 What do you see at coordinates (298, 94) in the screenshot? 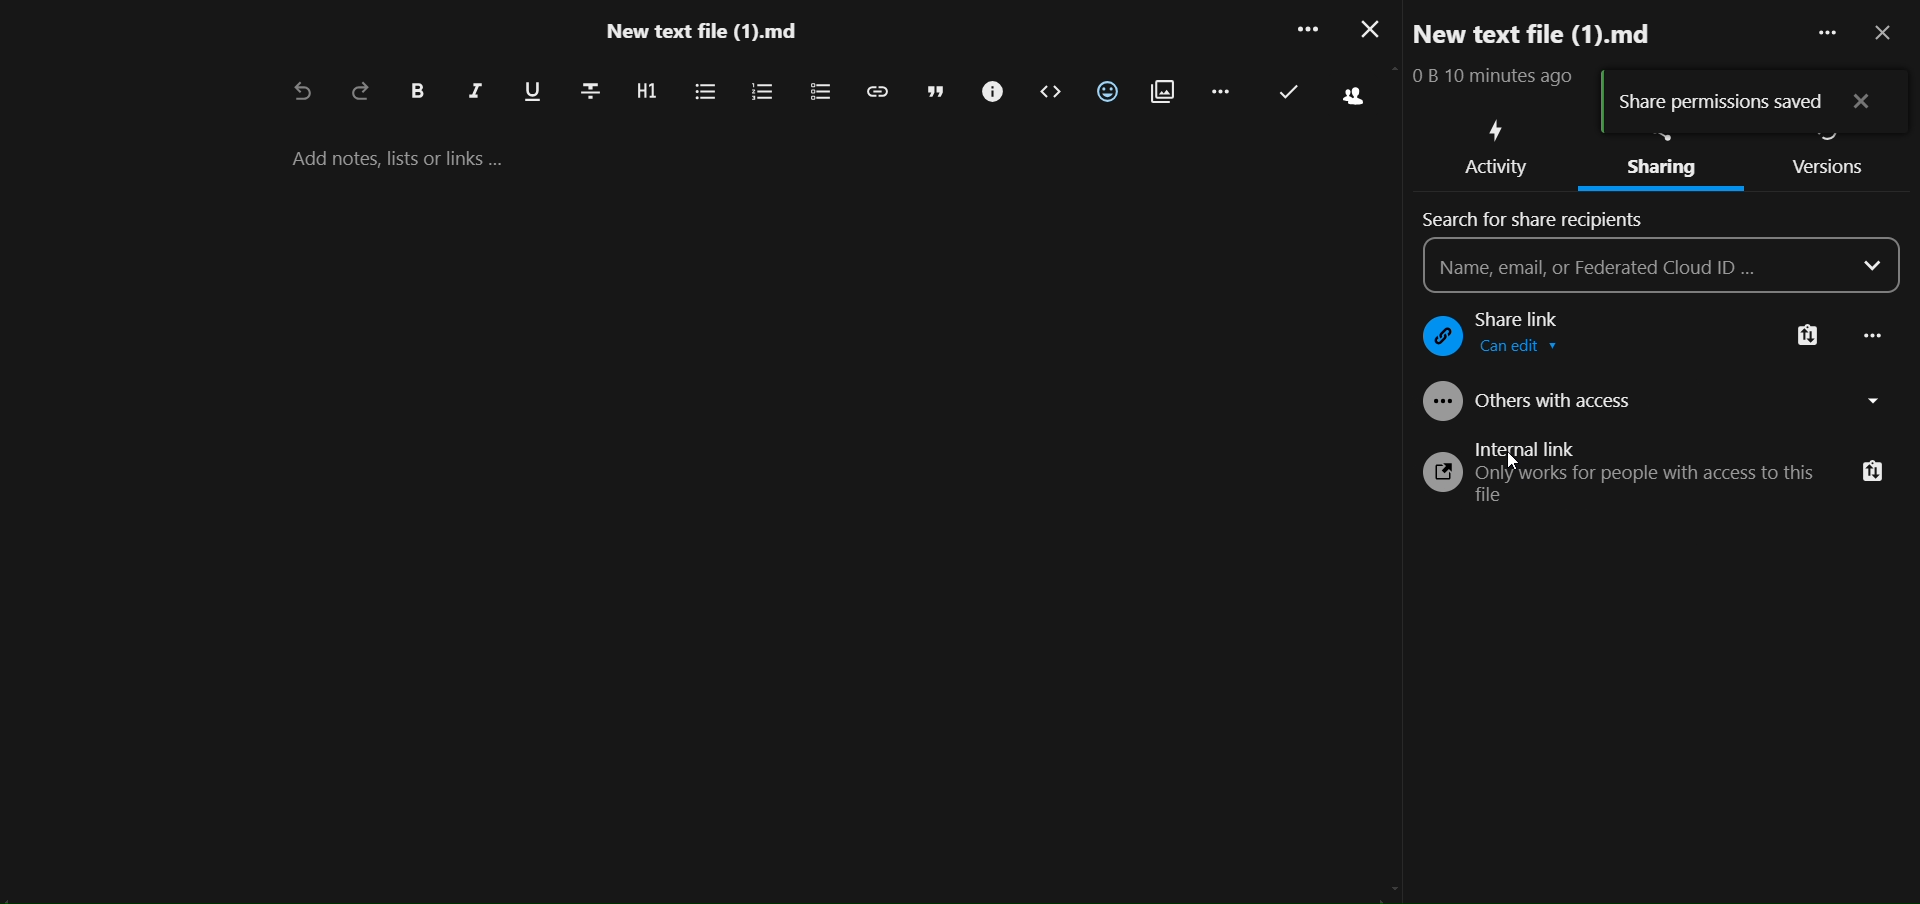
I see `undo` at bounding box center [298, 94].